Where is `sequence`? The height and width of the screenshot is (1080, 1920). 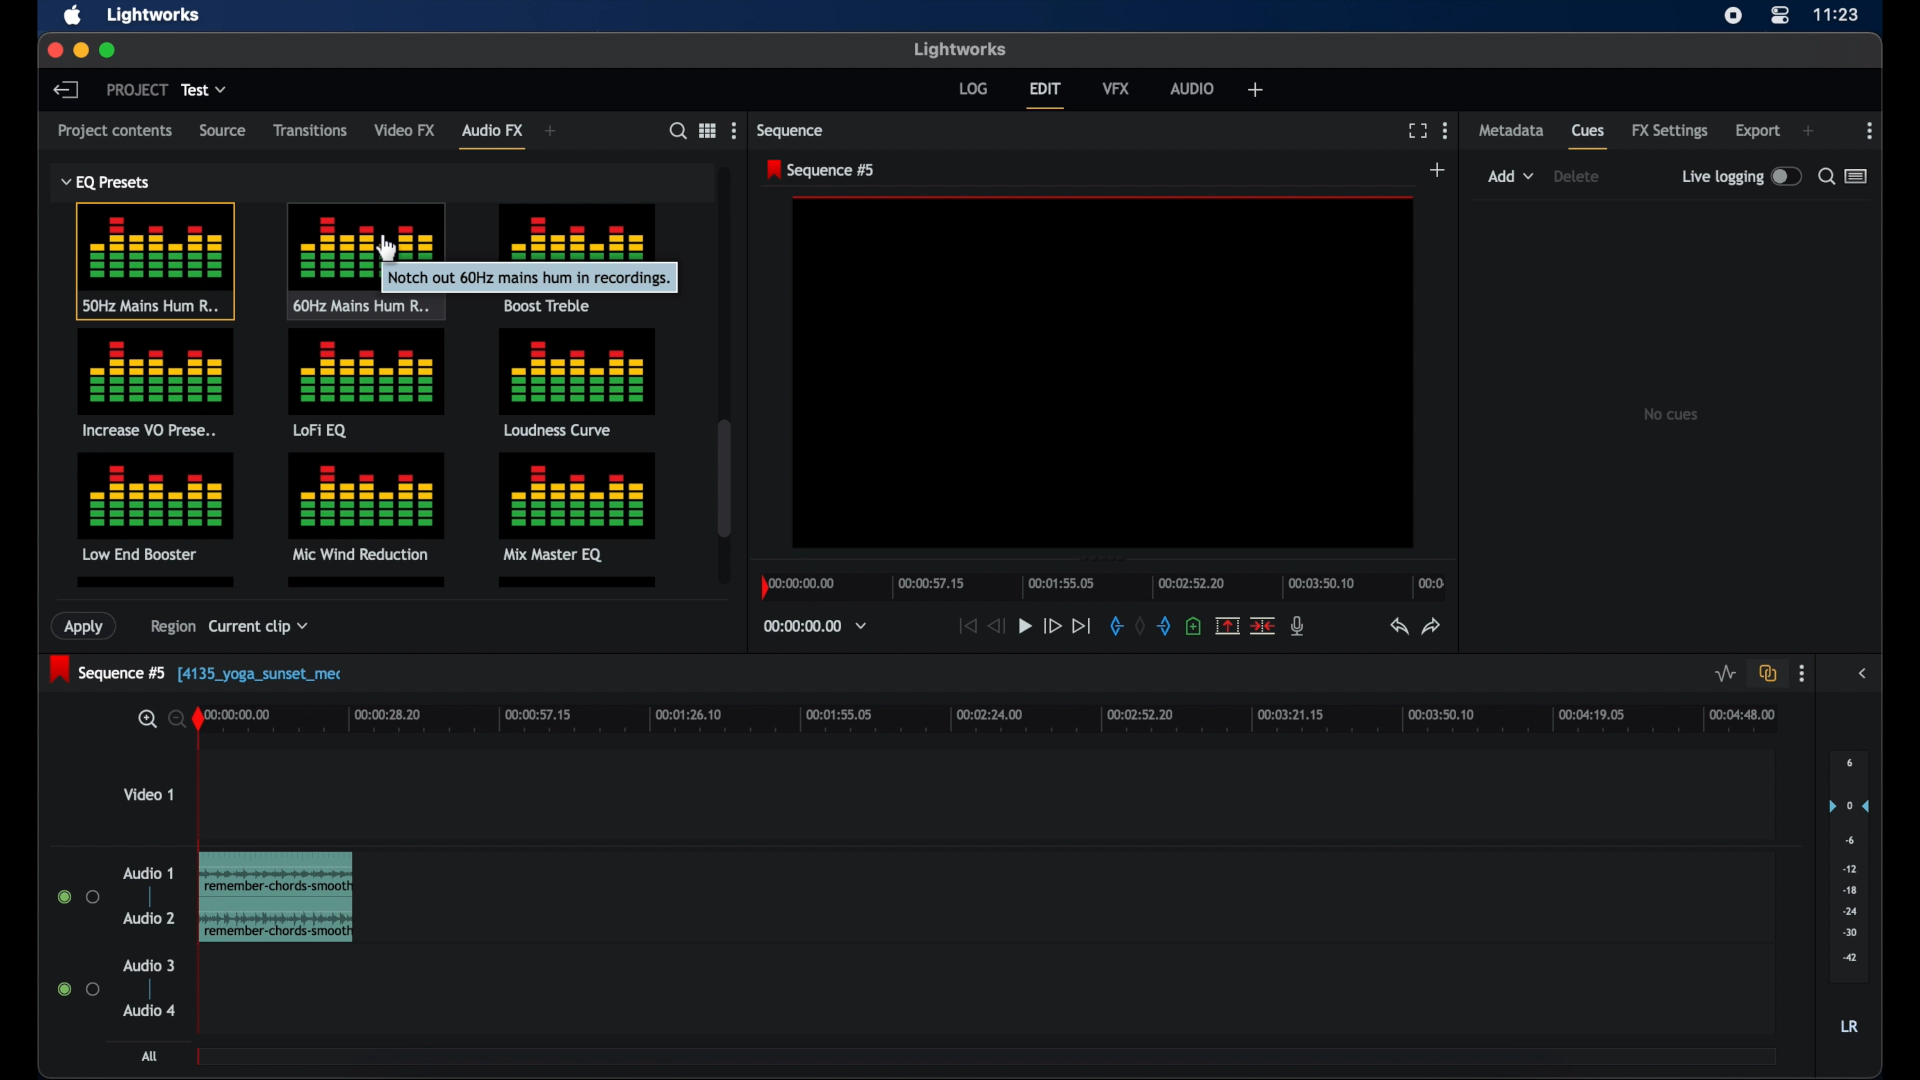
sequence is located at coordinates (790, 131).